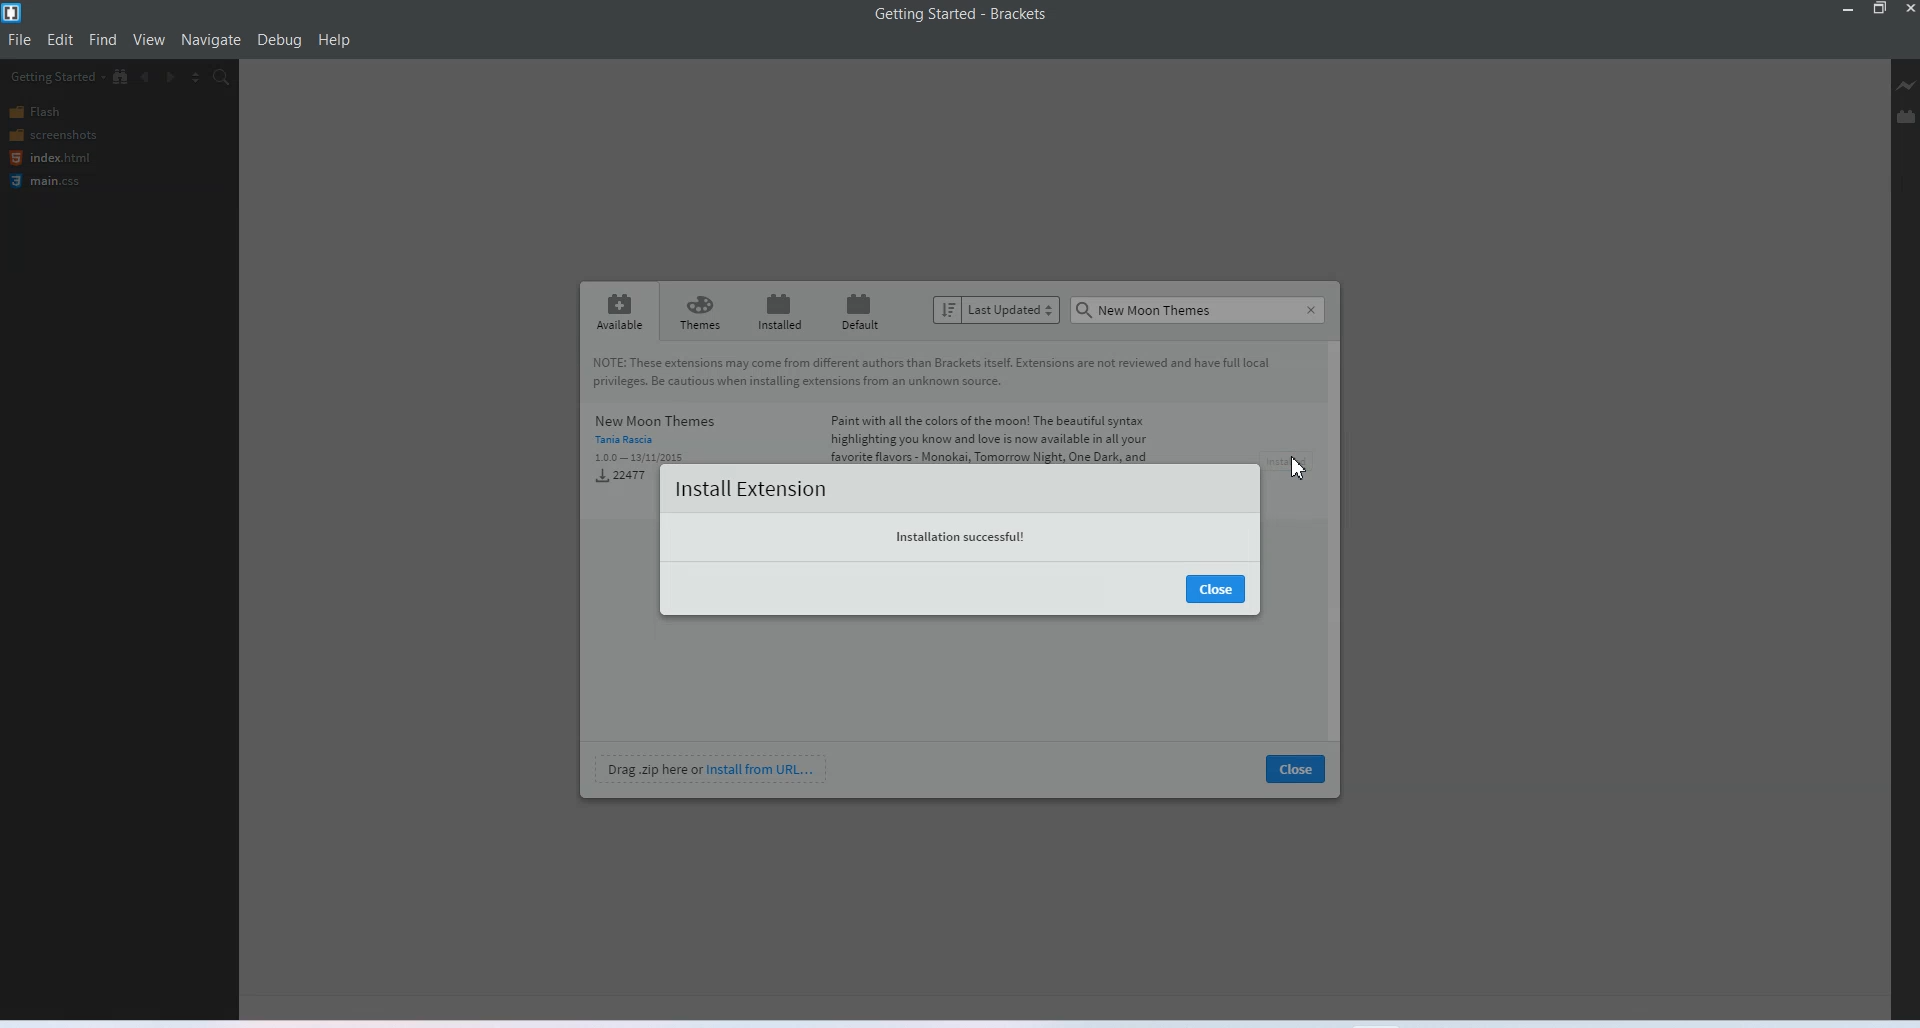 The width and height of the screenshot is (1920, 1028). Describe the element at coordinates (61, 39) in the screenshot. I see `Edit` at that location.